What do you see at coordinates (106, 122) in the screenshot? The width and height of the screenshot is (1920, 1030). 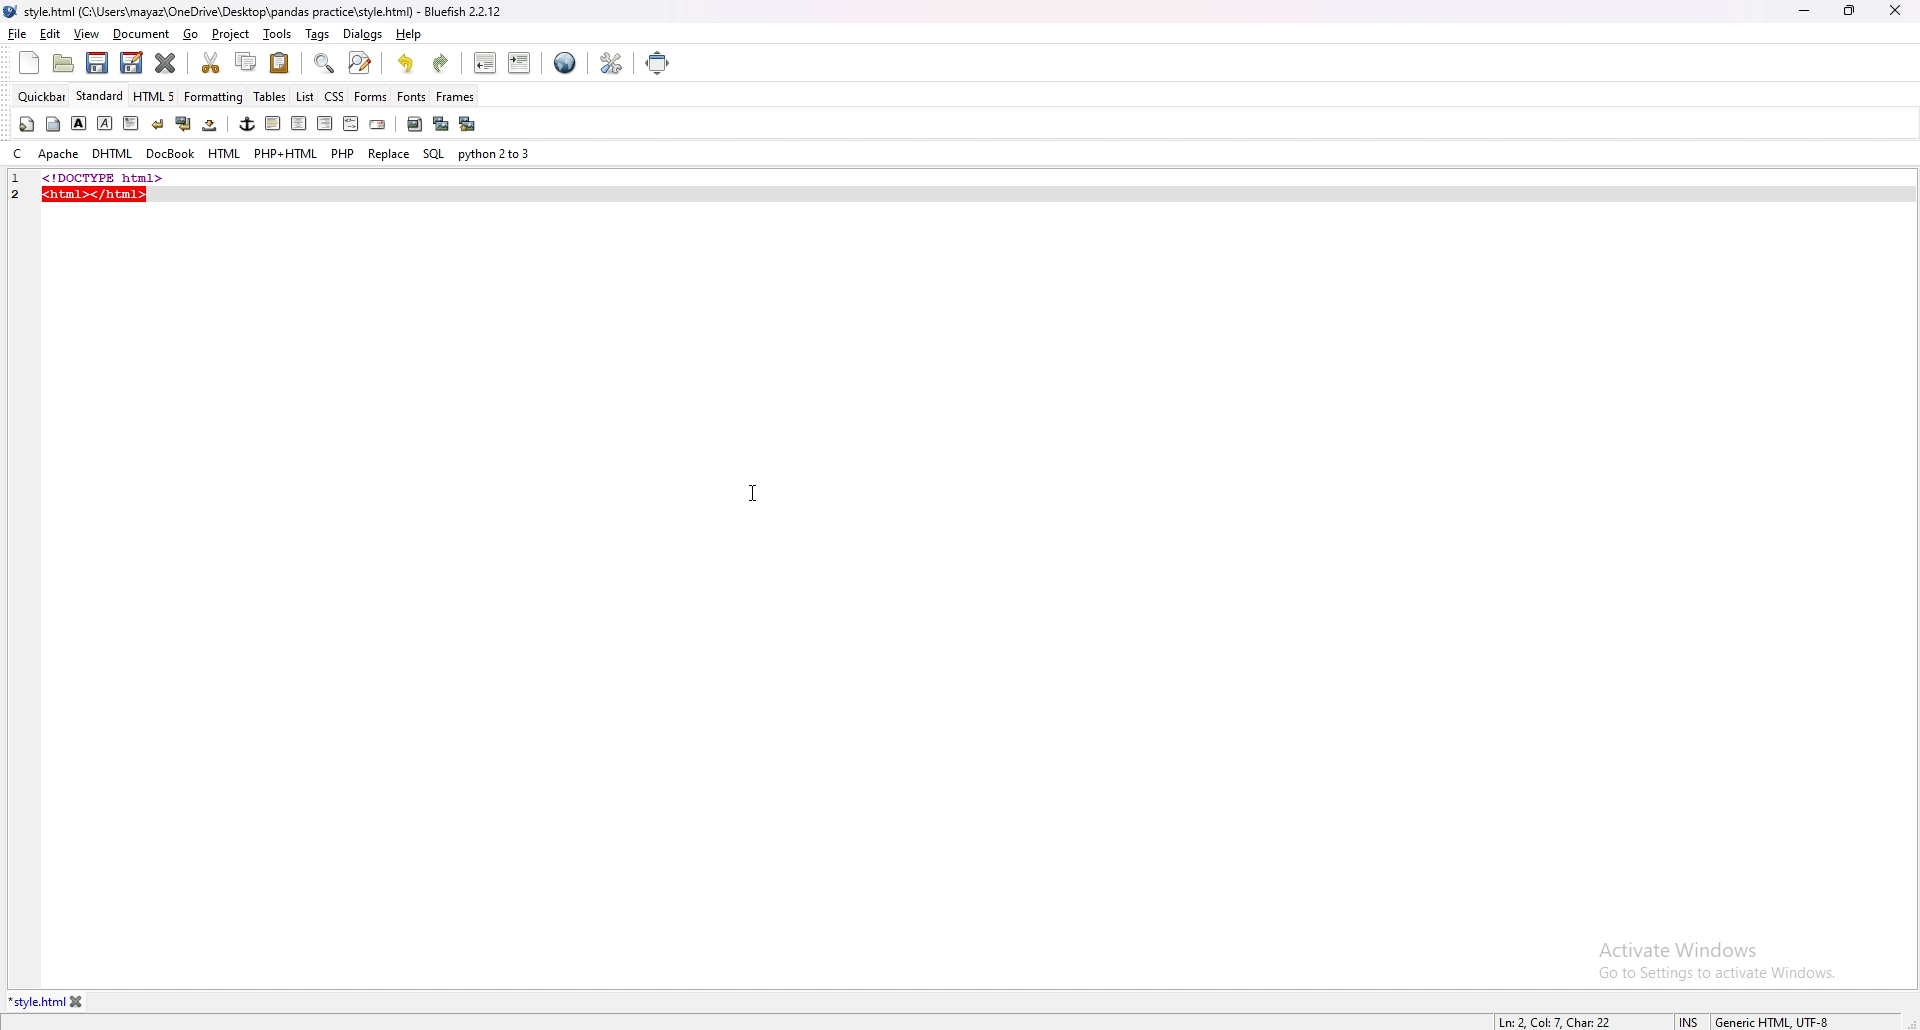 I see `italic` at bounding box center [106, 122].